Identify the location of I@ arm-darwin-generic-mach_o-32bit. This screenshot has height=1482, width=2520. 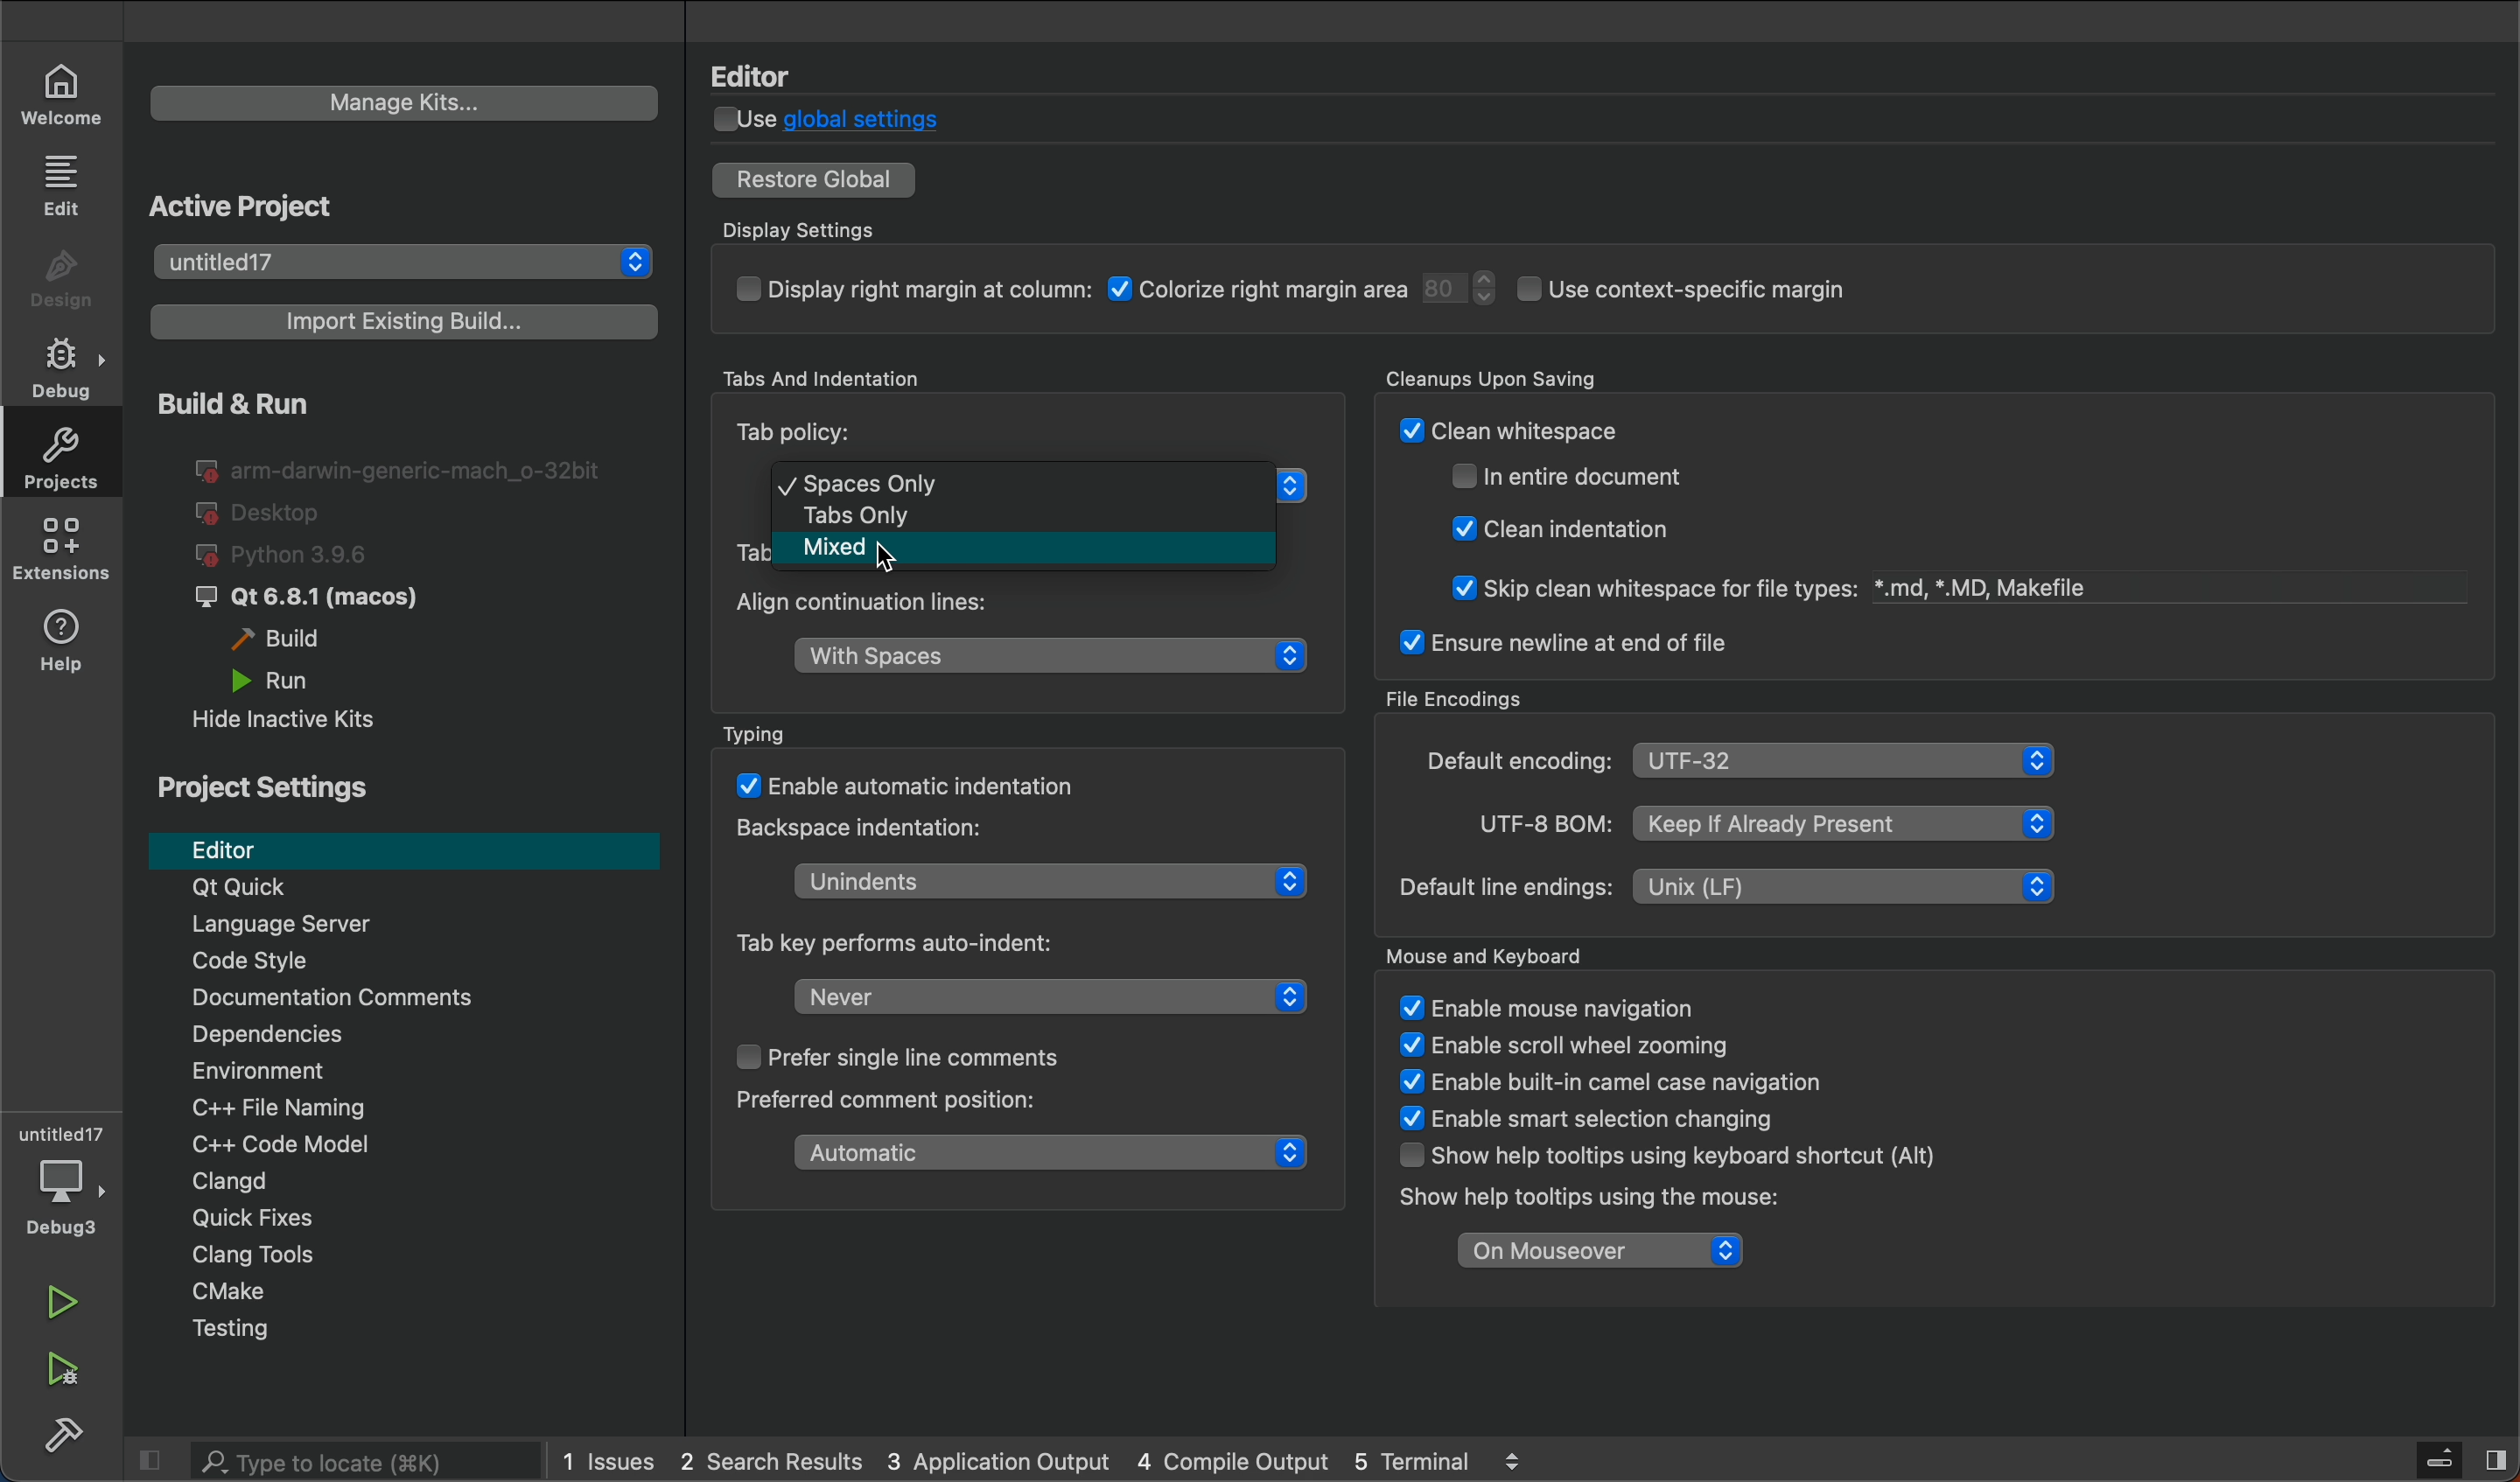
(404, 469).